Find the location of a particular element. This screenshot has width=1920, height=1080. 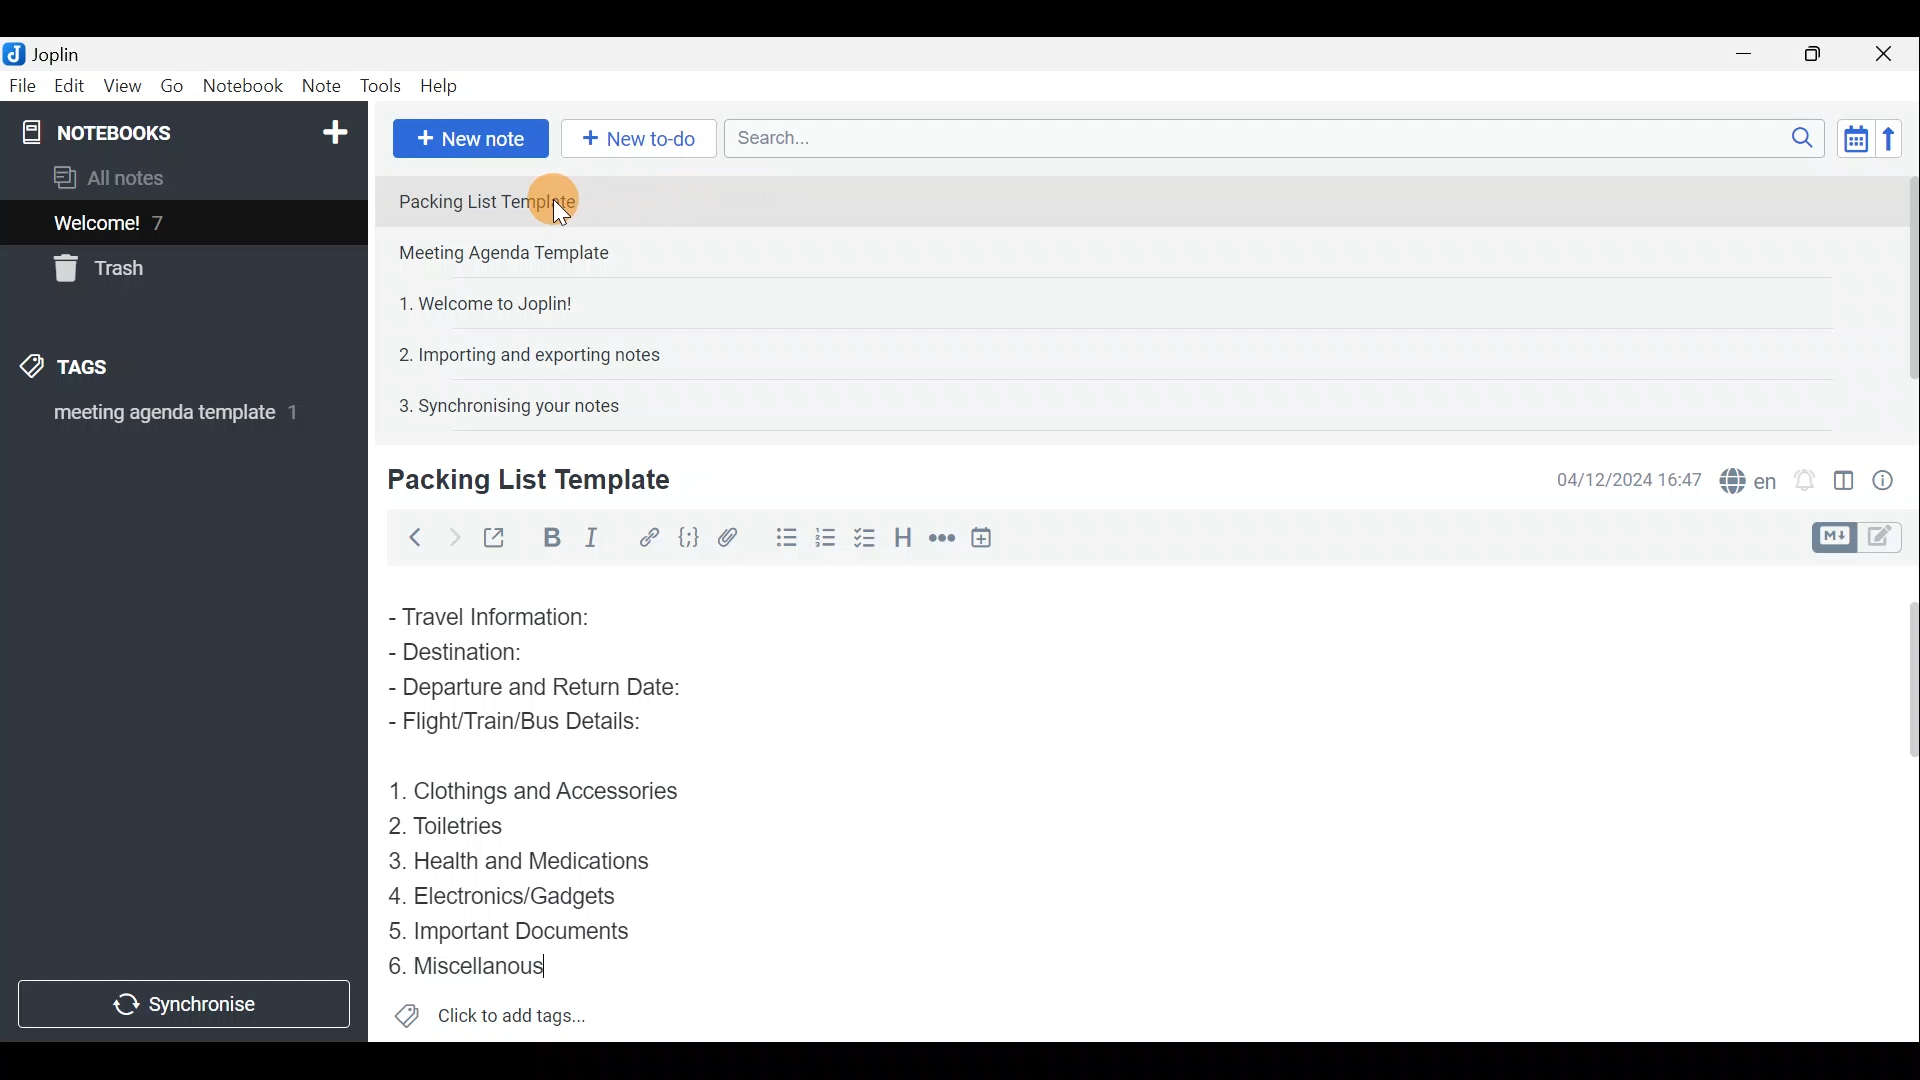

Bulleted list is located at coordinates (779, 541).